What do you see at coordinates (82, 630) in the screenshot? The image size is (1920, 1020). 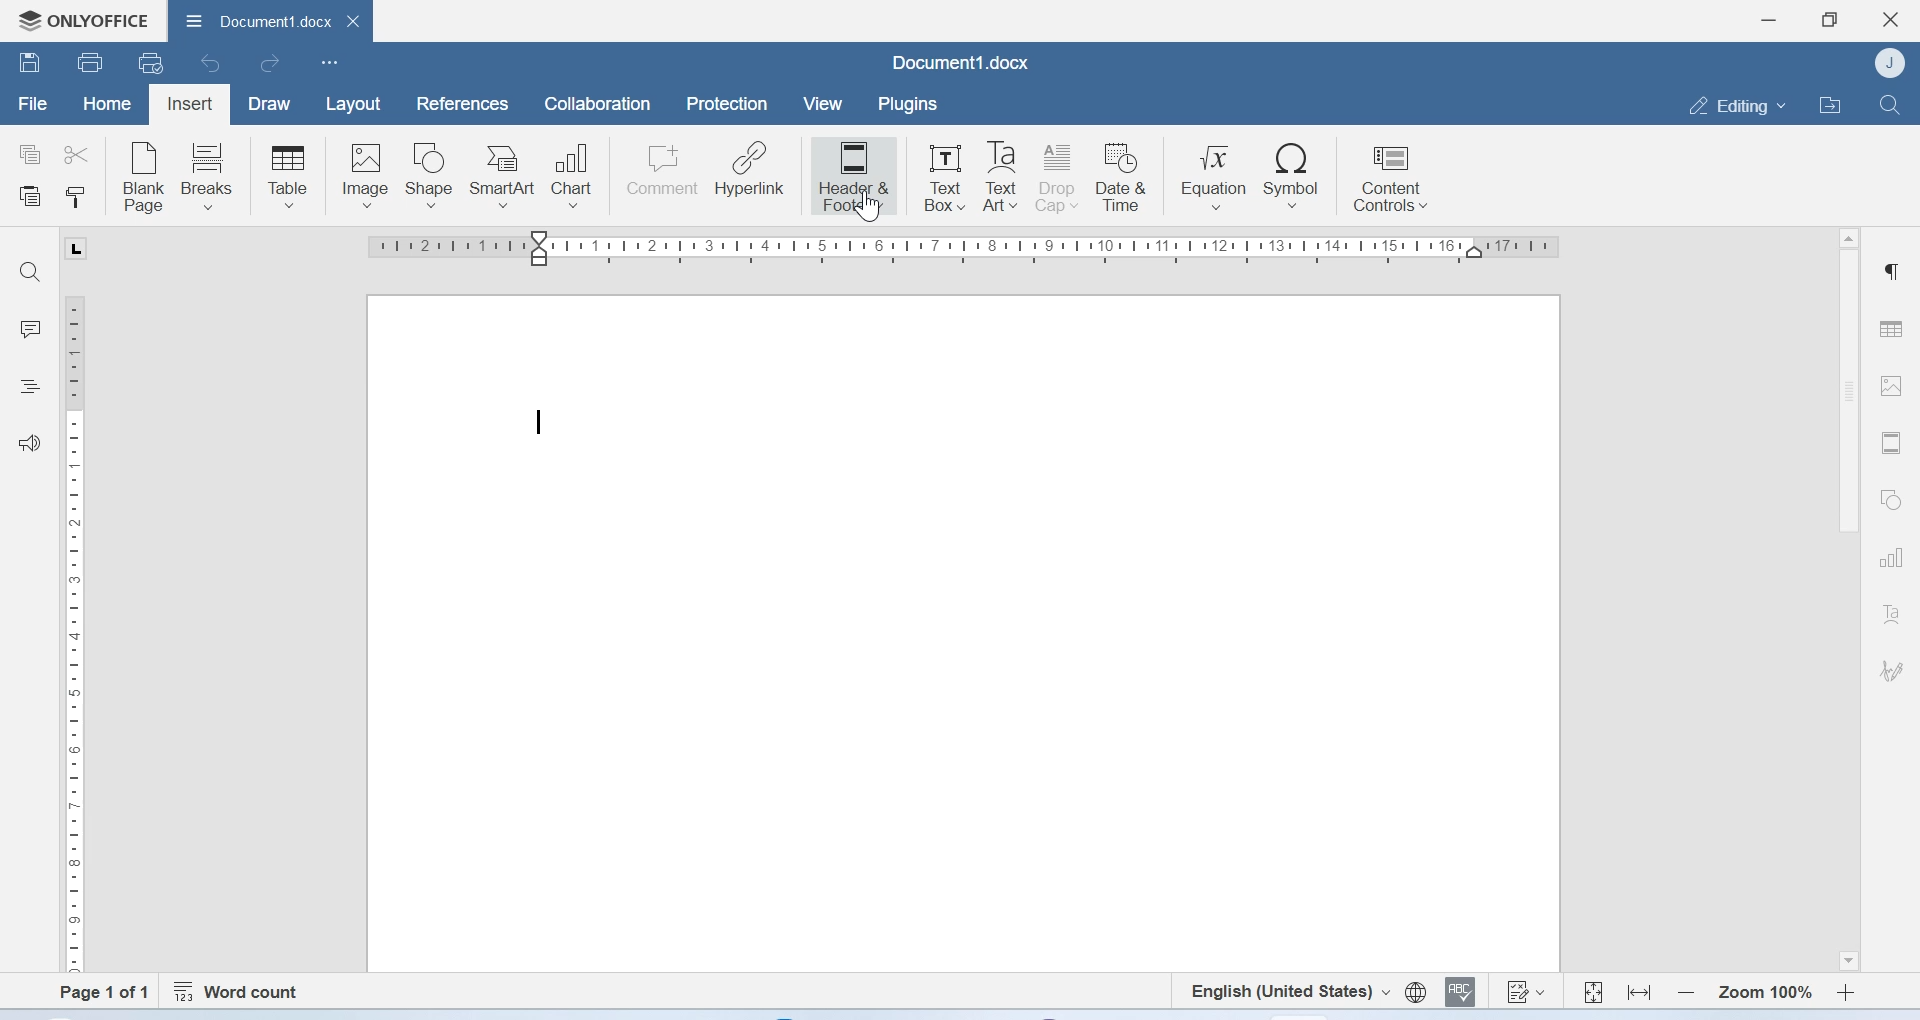 I see `Scale` at bounding box center [82, 630].